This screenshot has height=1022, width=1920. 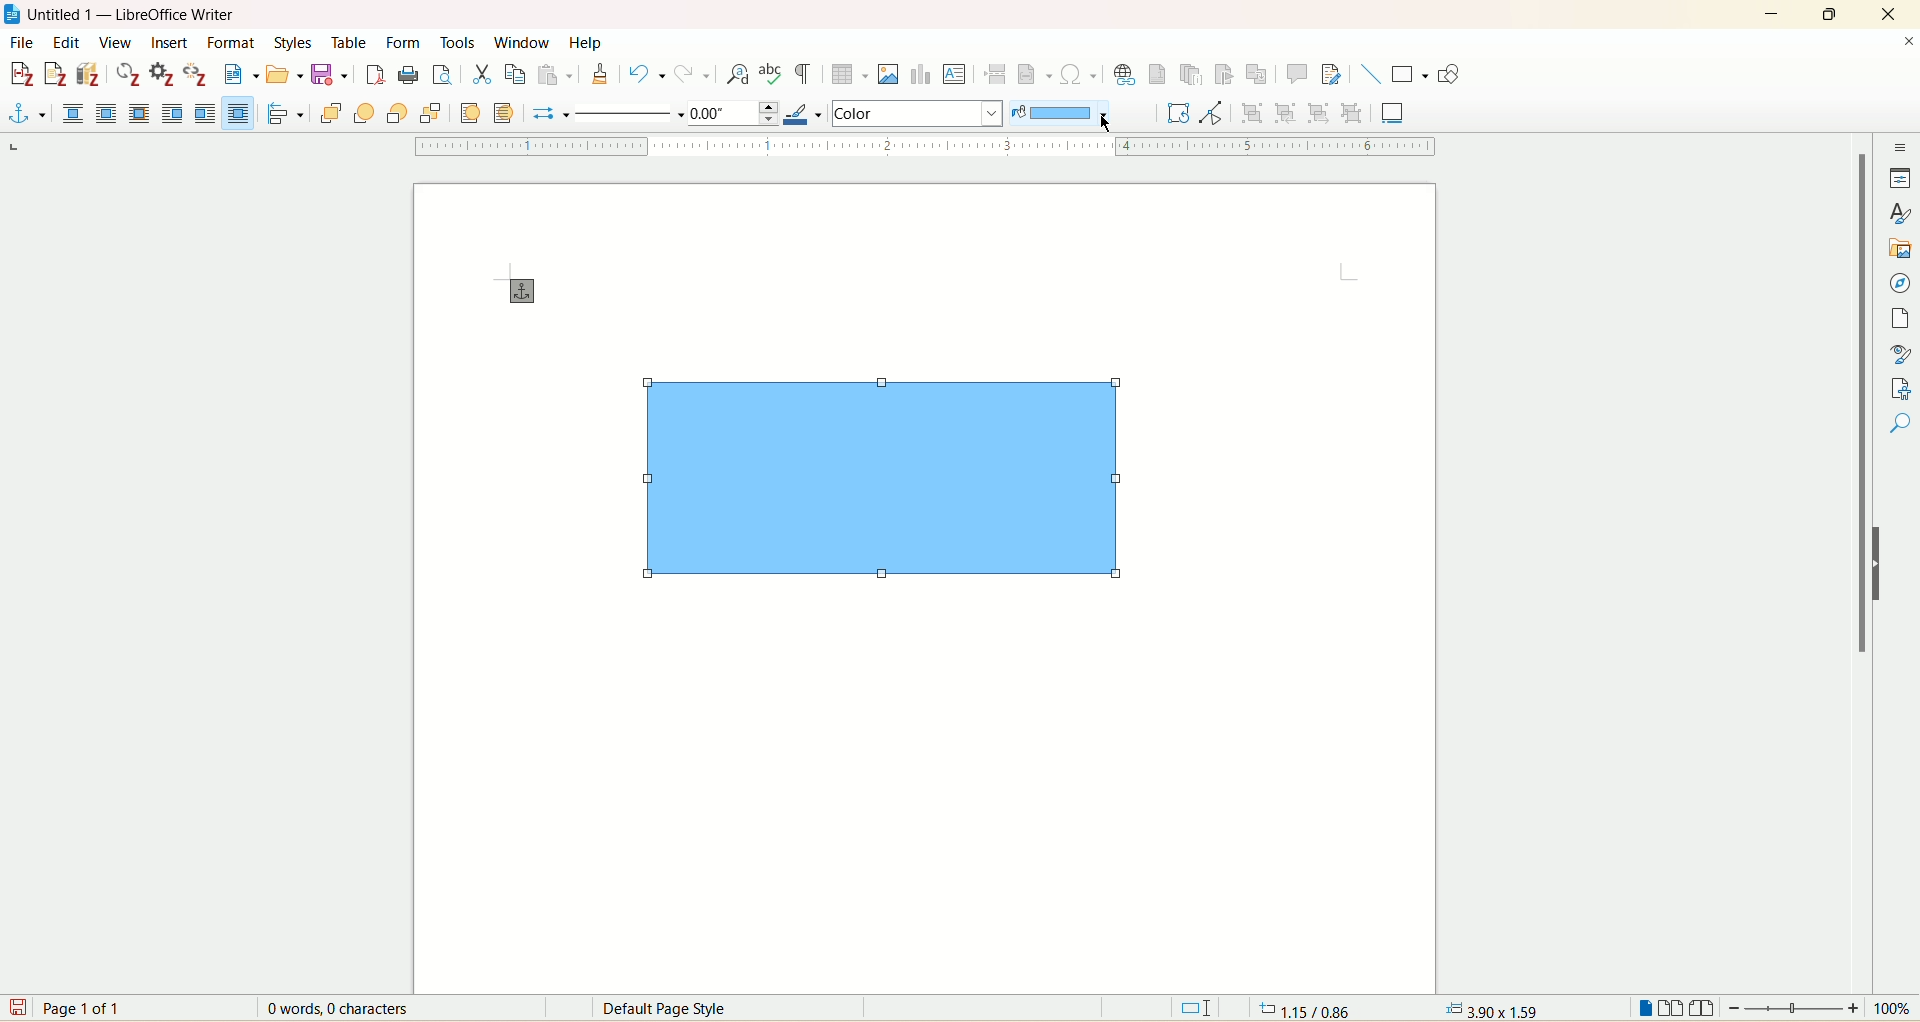 I want to click on unlink citation, so click(x=194, y=74).